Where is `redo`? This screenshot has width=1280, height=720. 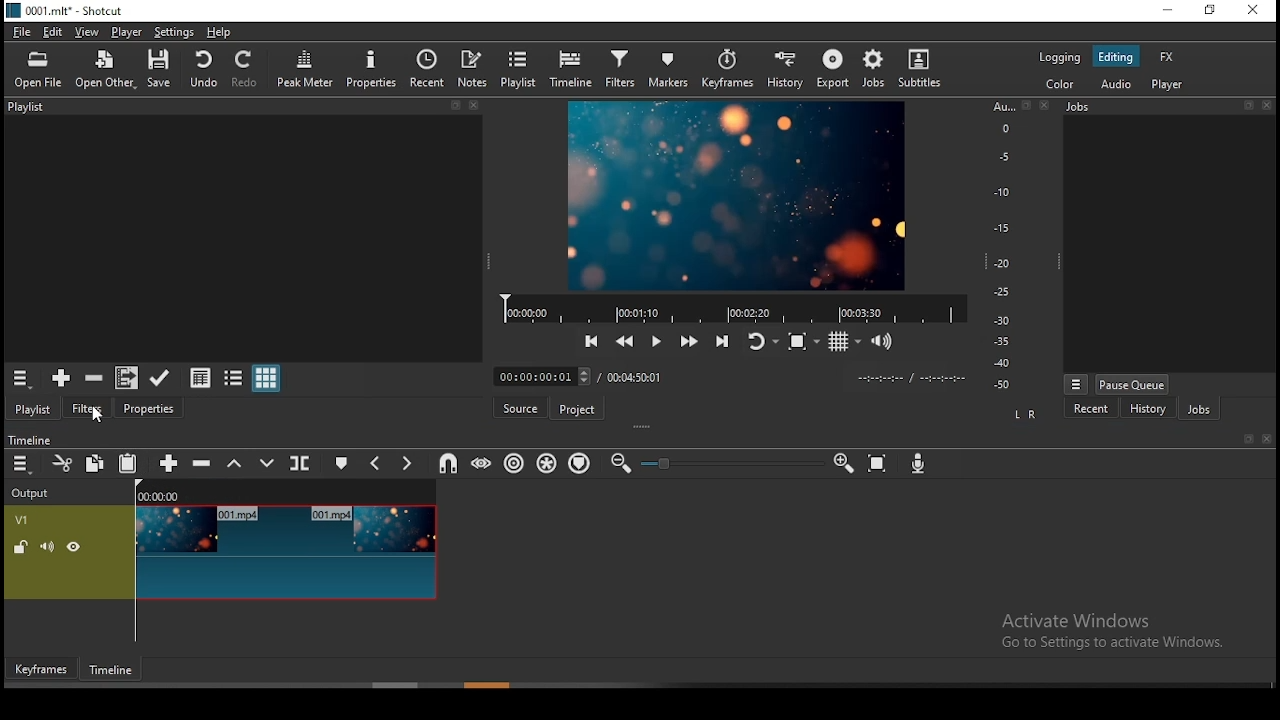
redo is located at coordinates (245, 70).